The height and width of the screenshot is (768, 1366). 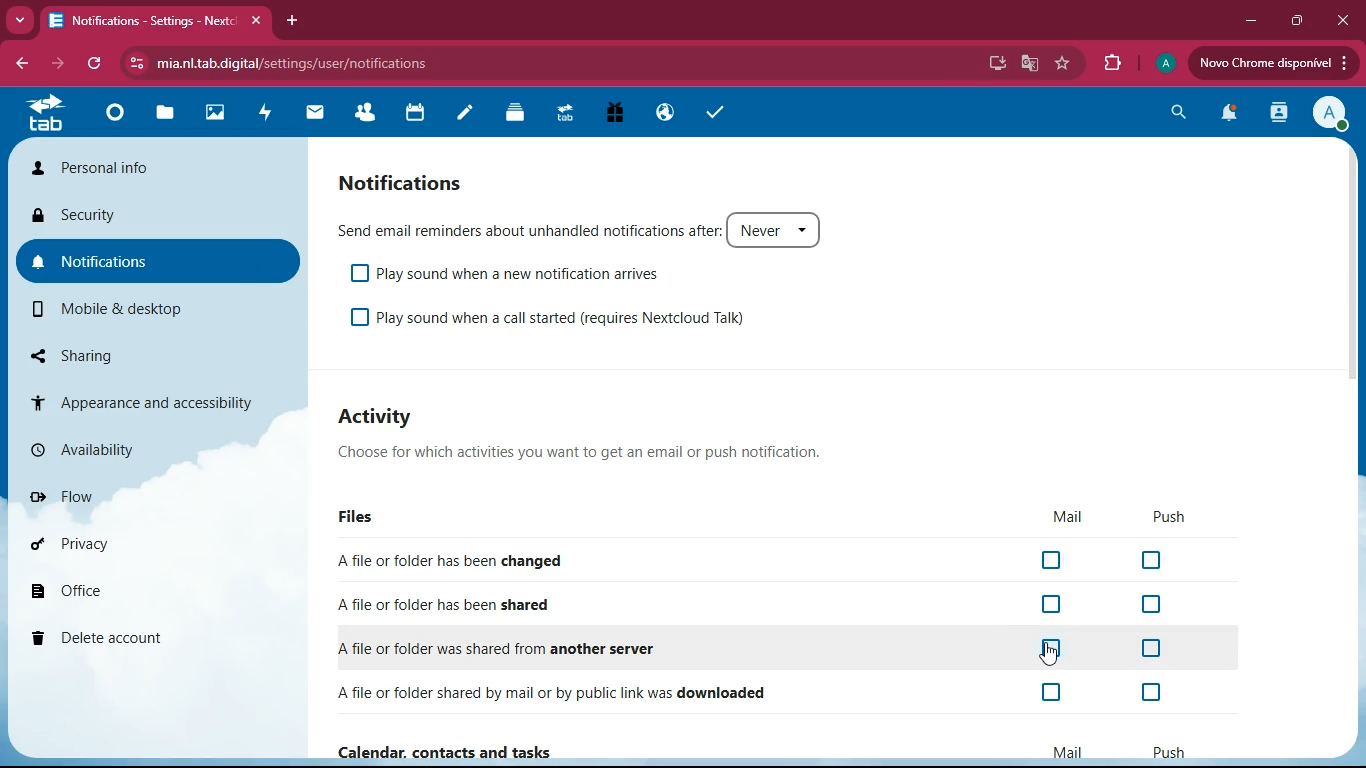 What do you see at coordinates (1154, 649) in the screenshot?
I see `off` at bounding box center [1154, 649].